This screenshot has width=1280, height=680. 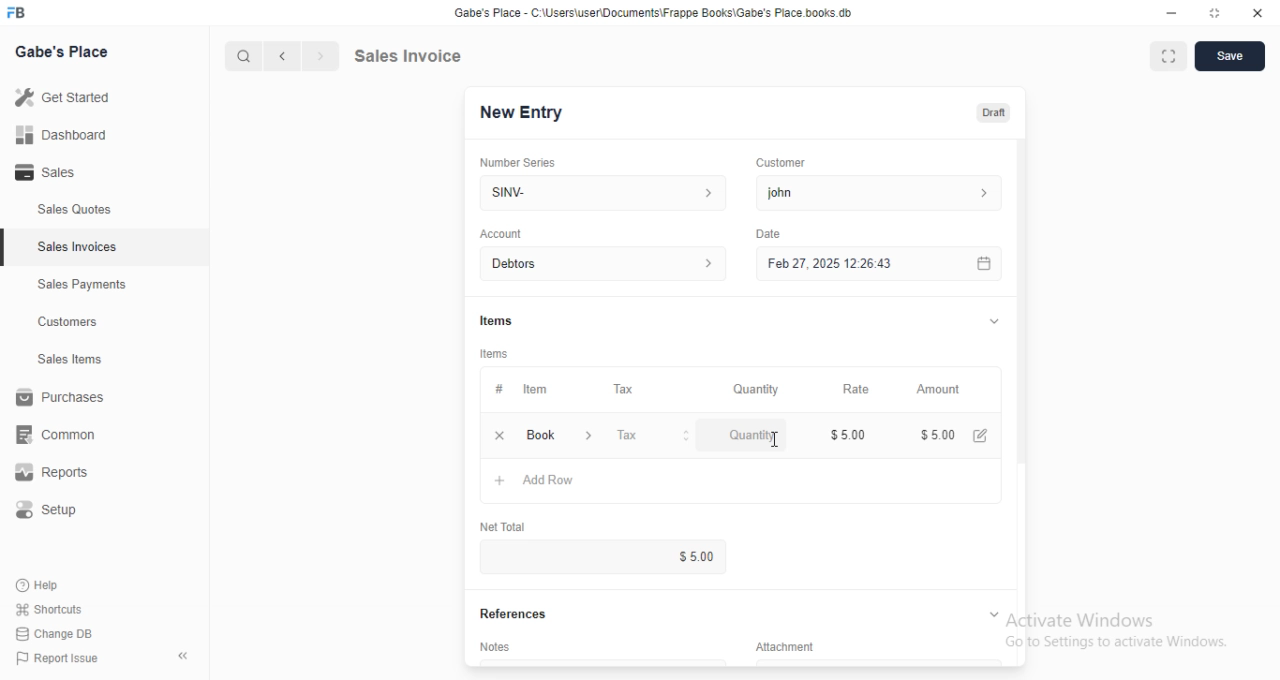 What do you see at coordinates (284, 54) in the screenshot?
I see `previous` at bounding box center [284, 54].